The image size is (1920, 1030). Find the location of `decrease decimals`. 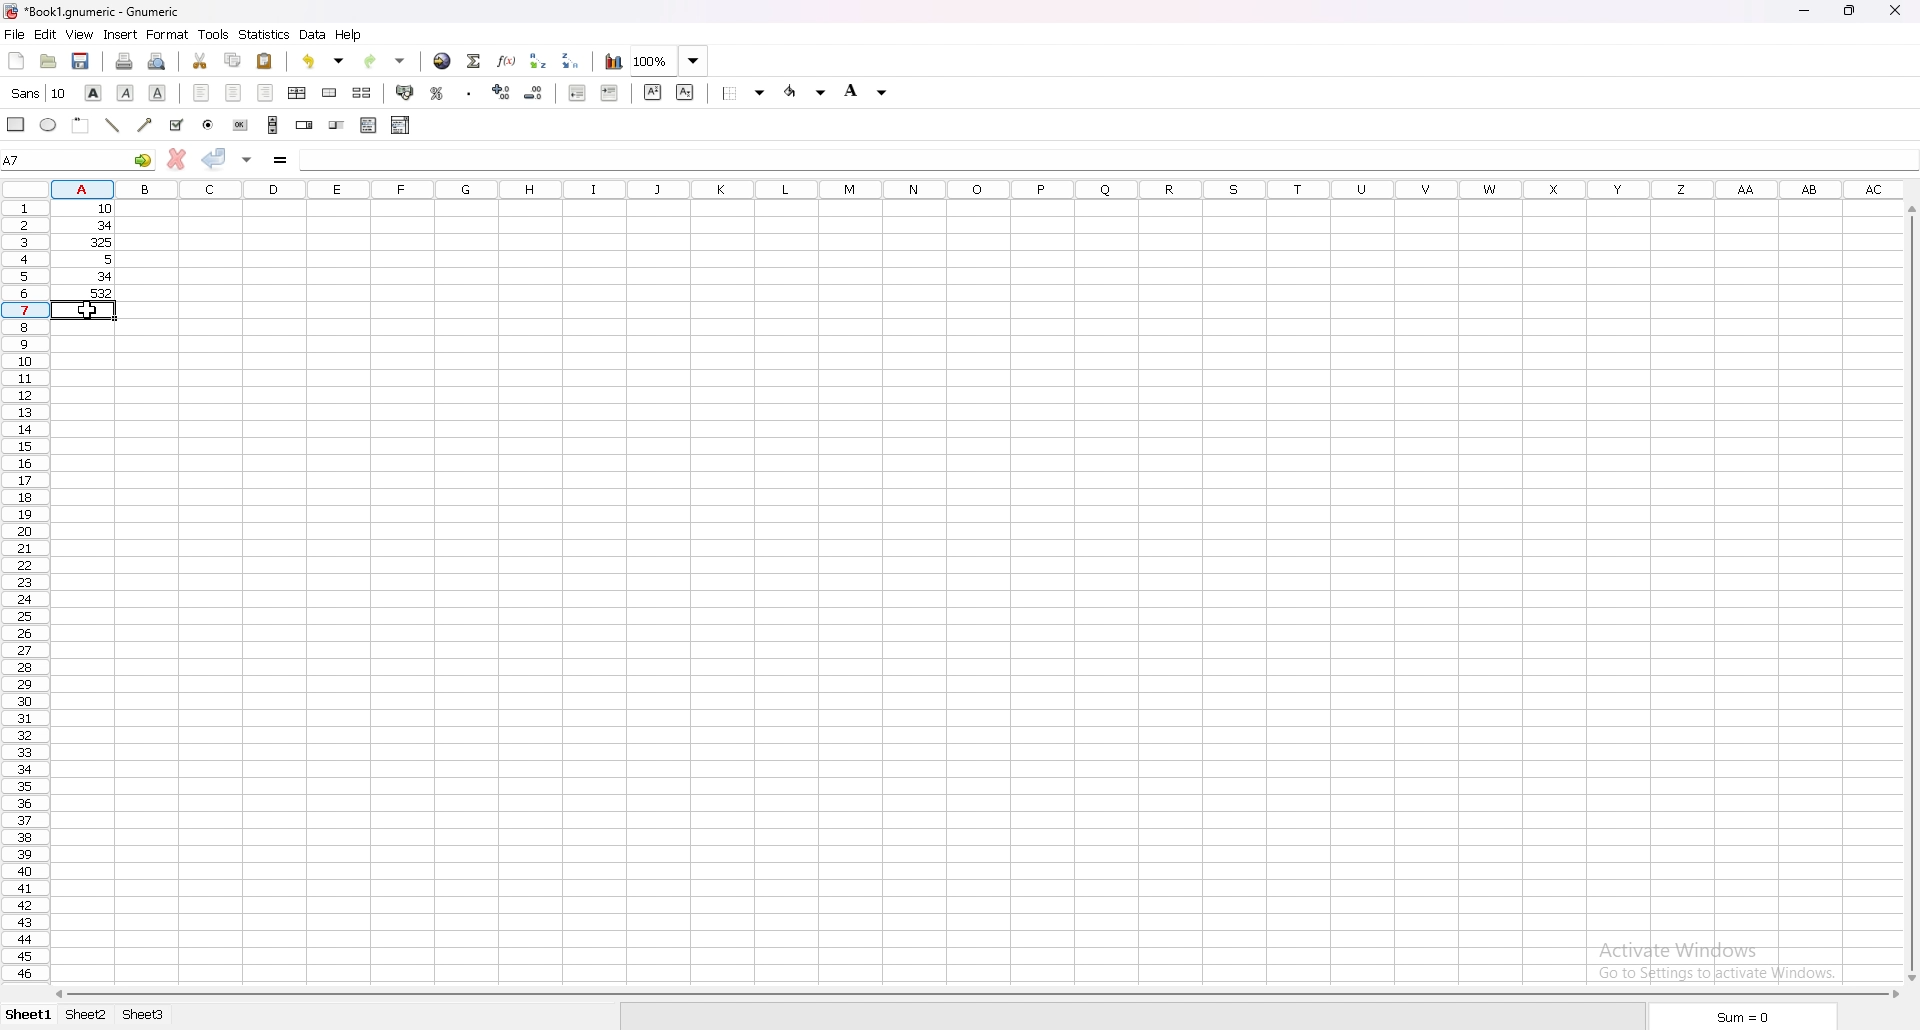

decrease decimals is located at coordinates (536, 92).